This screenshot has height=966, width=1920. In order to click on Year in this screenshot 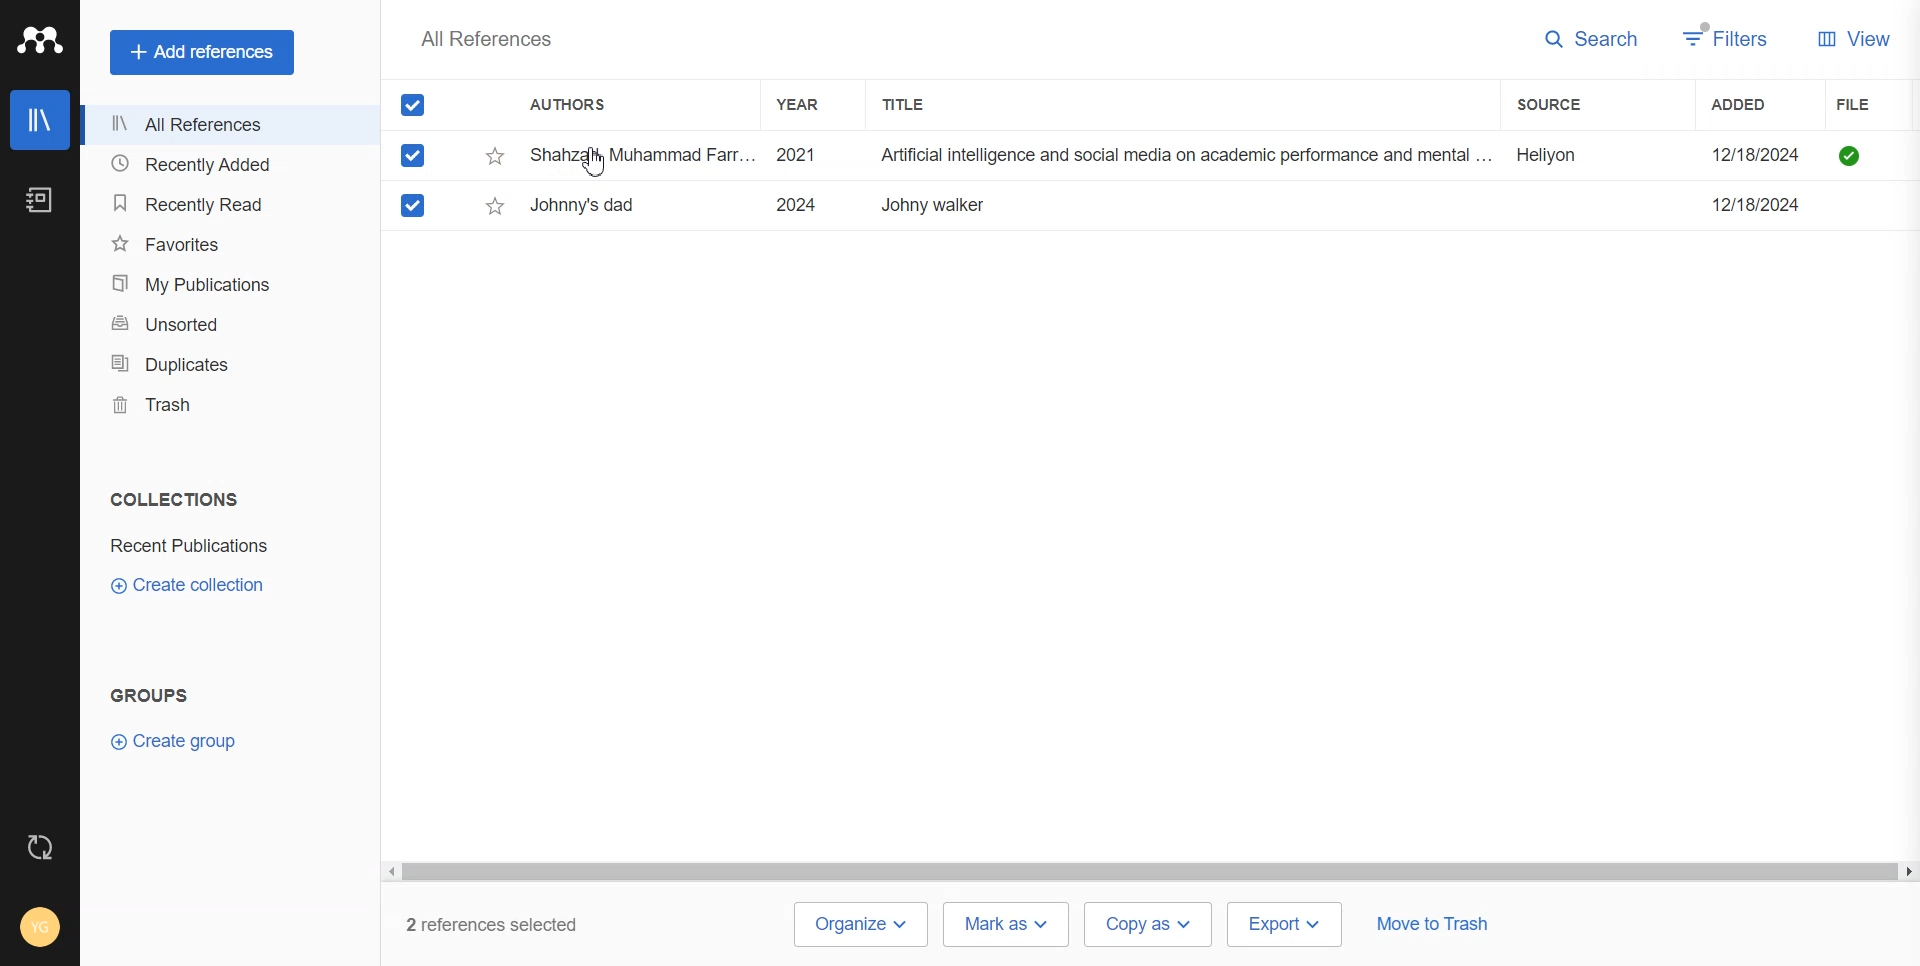, I will do `click(807, 104)`.